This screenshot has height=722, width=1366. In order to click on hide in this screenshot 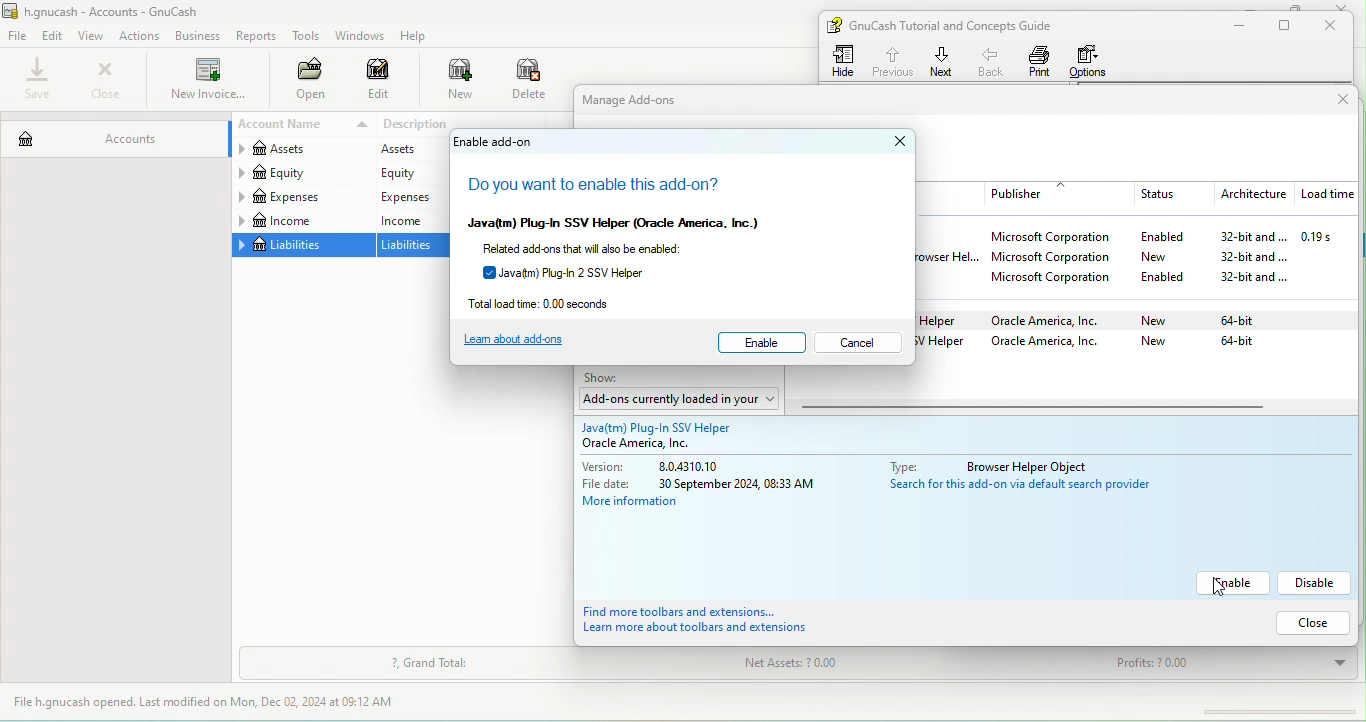, I will do `click(846, 61)`.